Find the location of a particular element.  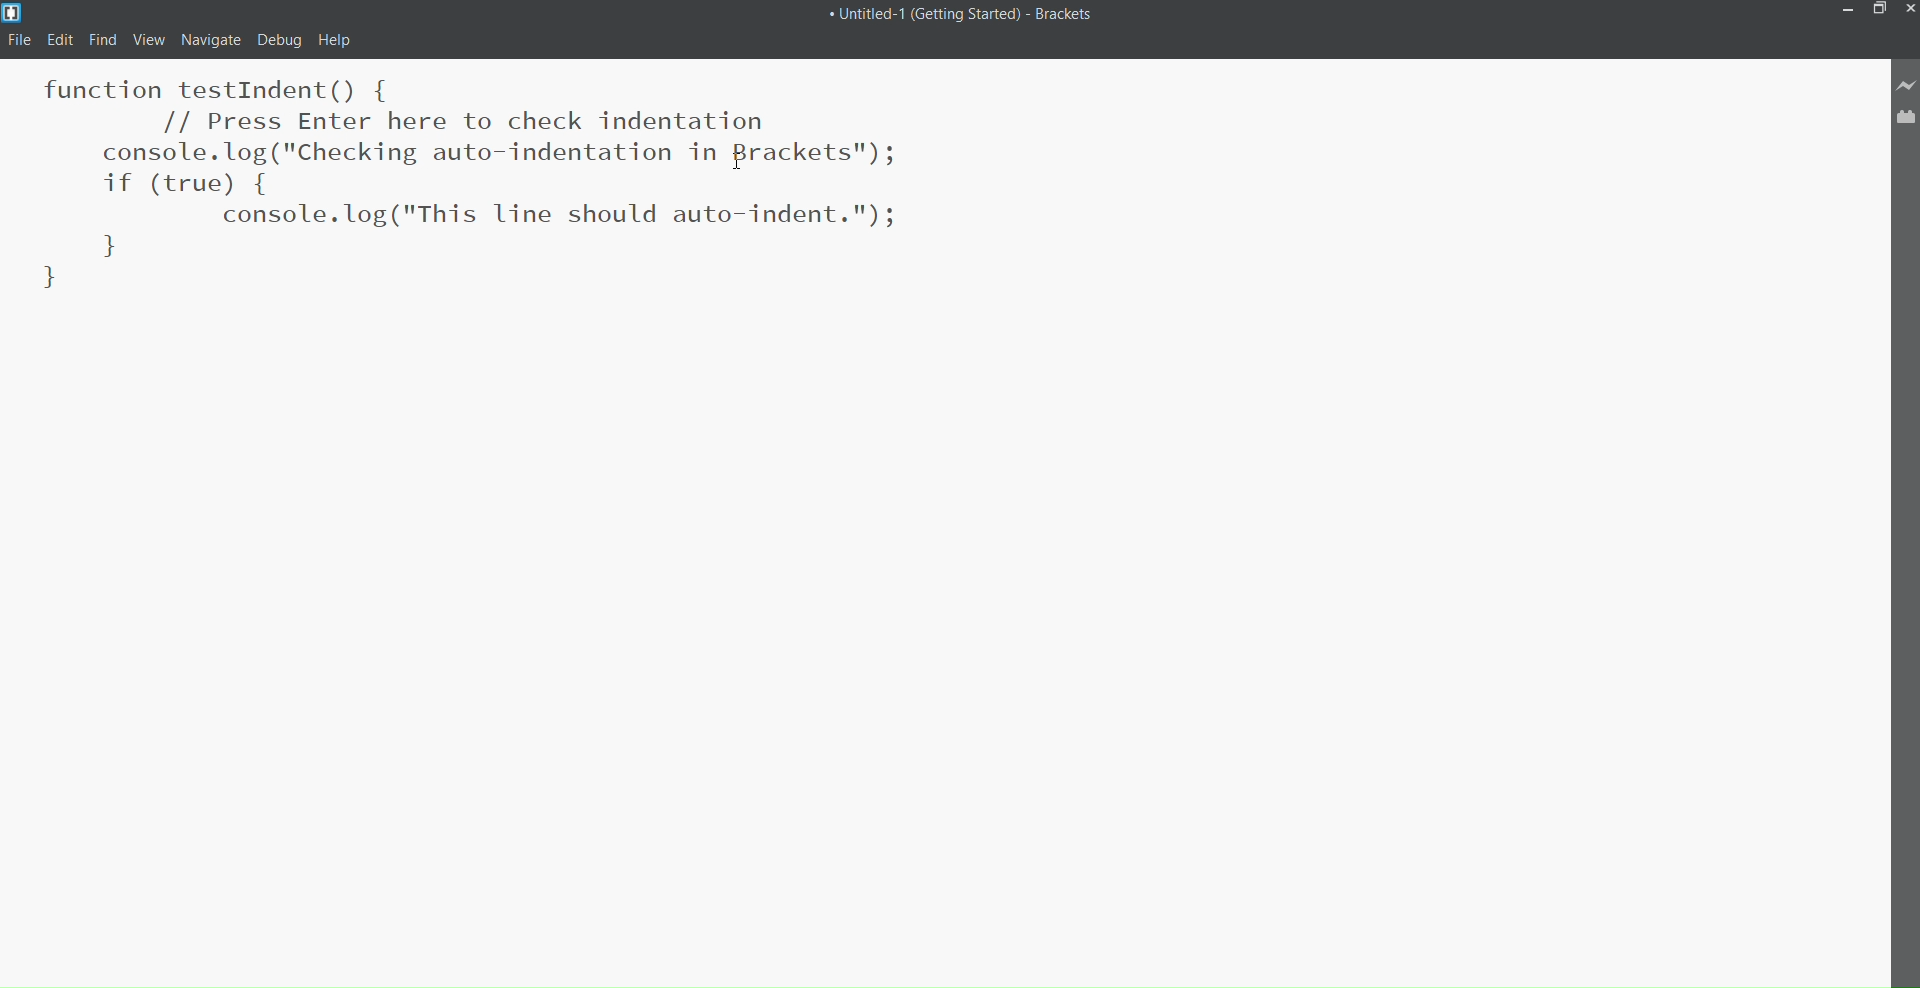

Code is located at coordinates (536, 193).